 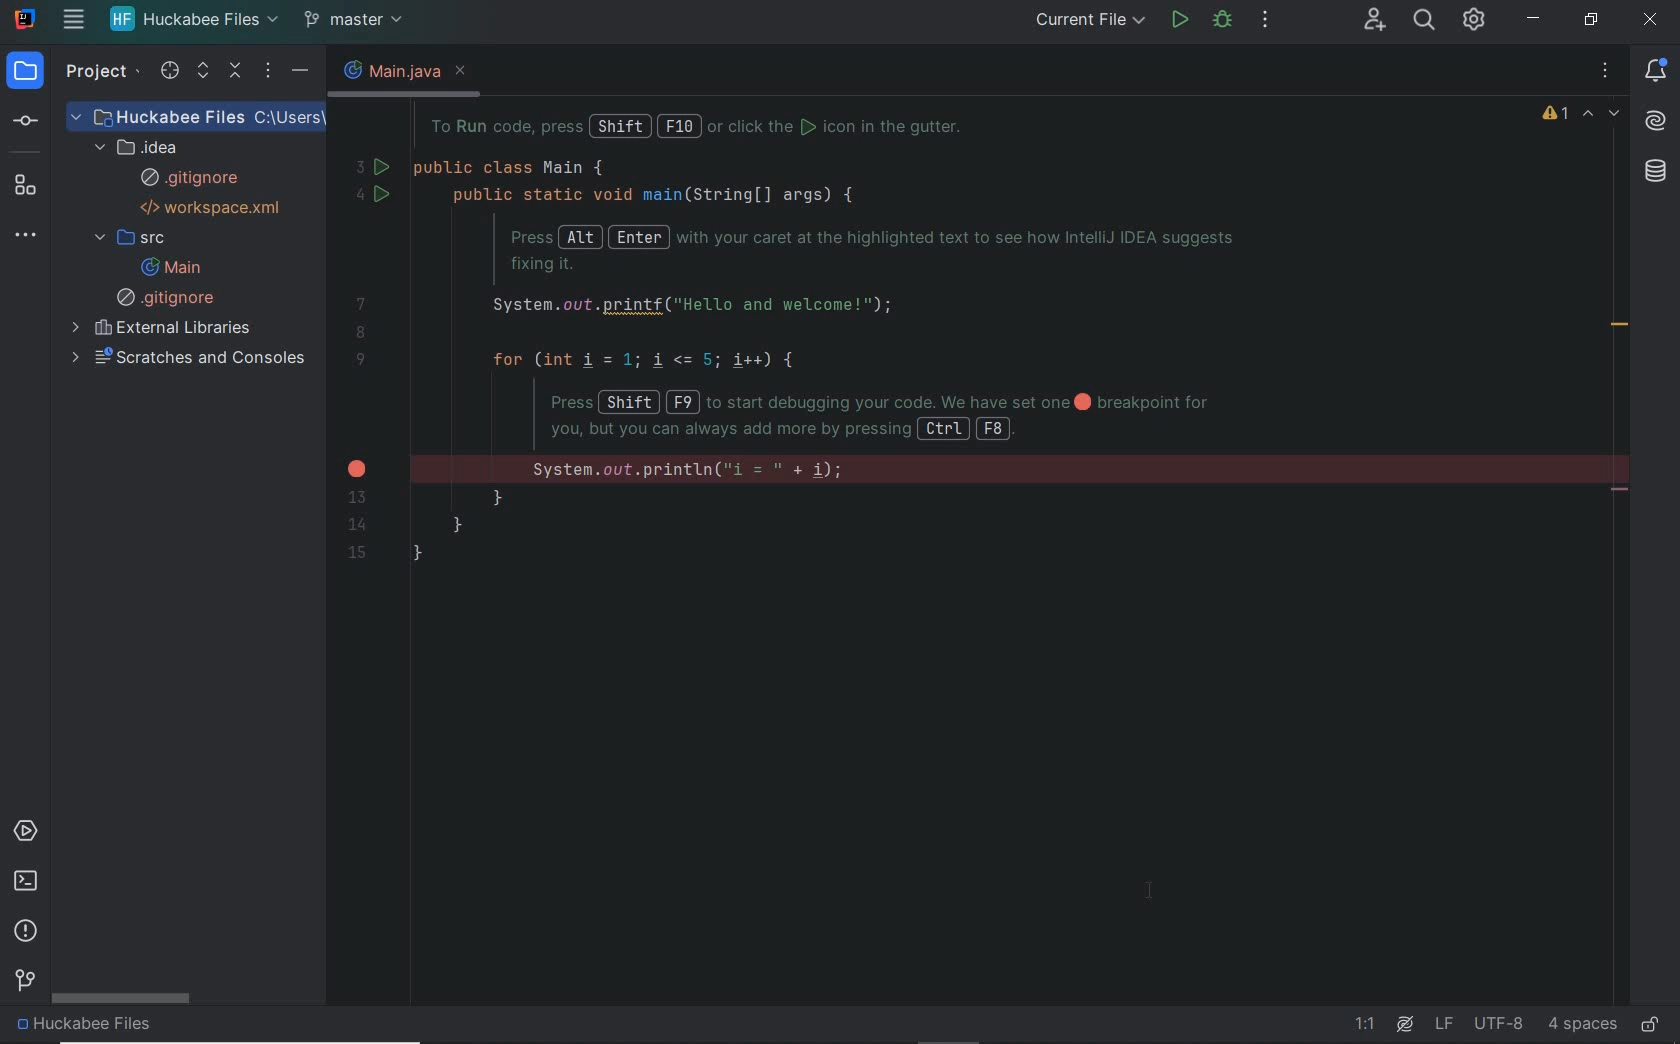 What do you see at coordinates (1651, 1025) in the screenshot?
I see `make file ready only` at bounding box center [1651, 1025].